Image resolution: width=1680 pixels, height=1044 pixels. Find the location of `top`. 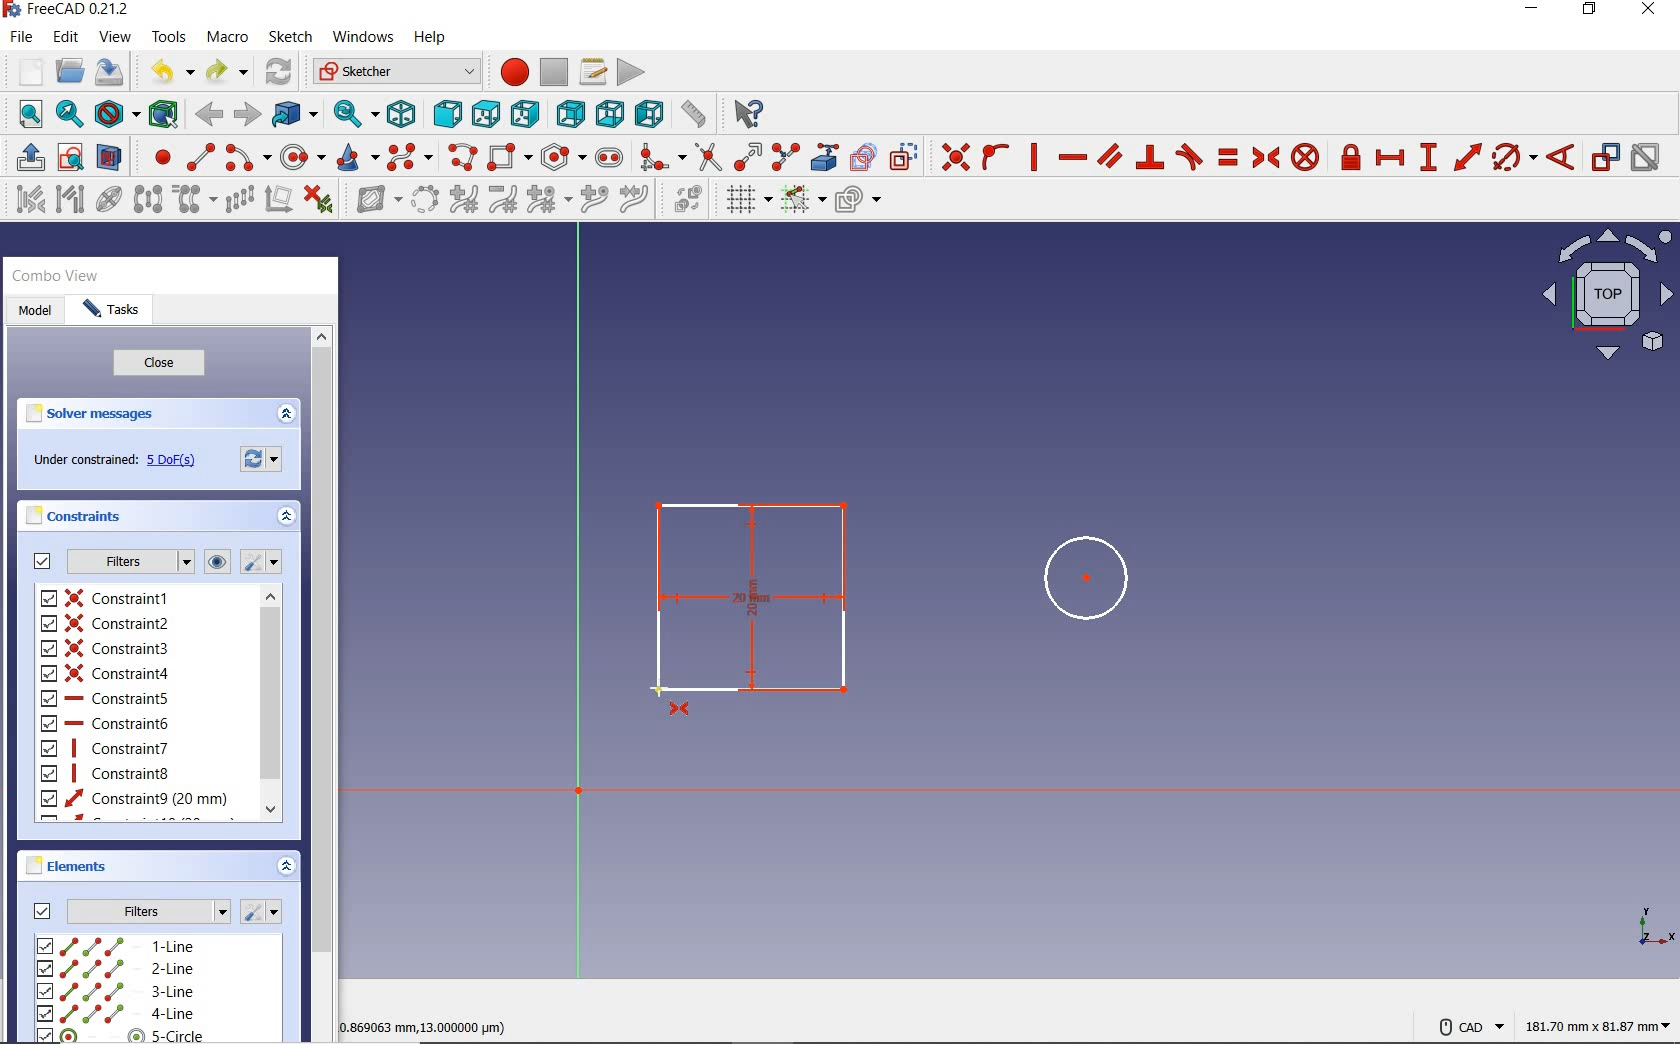

top is located at coordinates (486, 115).